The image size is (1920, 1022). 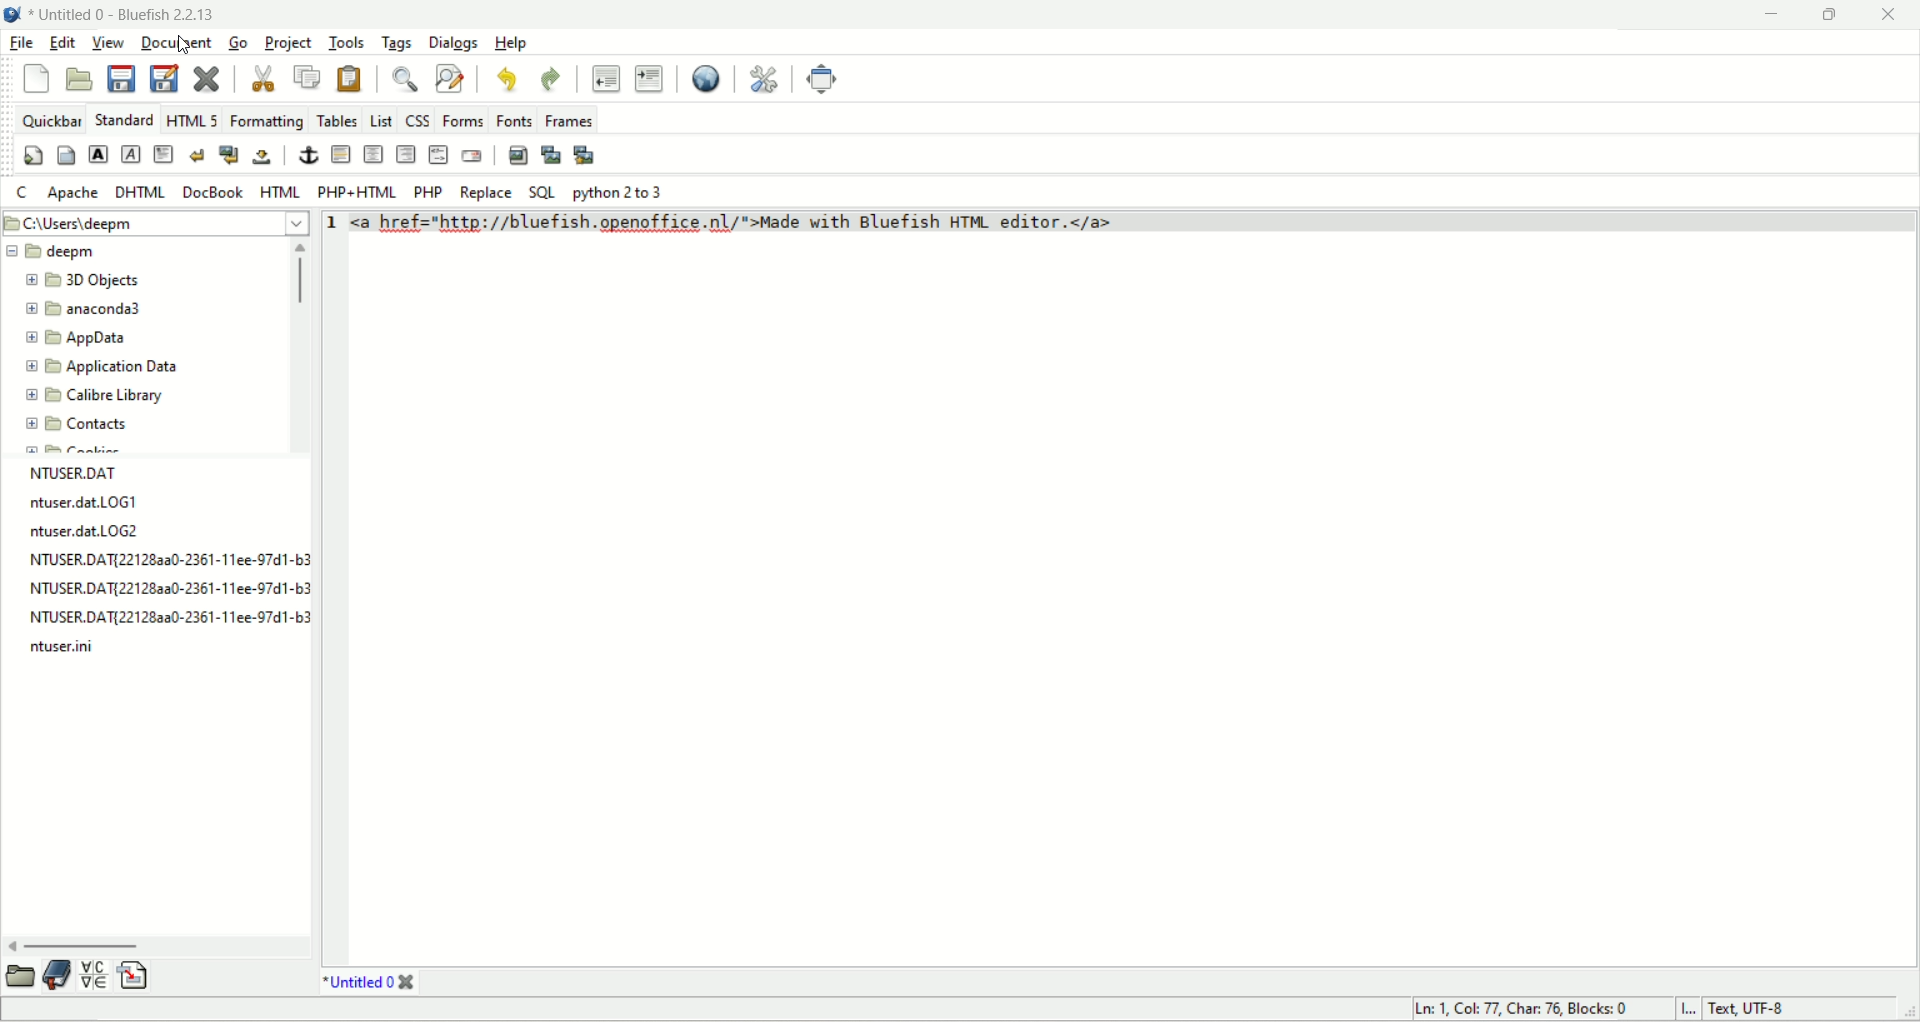 What do you see at coordinates (157, 222) in the screenshot?
I see `location` at bounding box center [157, 222].